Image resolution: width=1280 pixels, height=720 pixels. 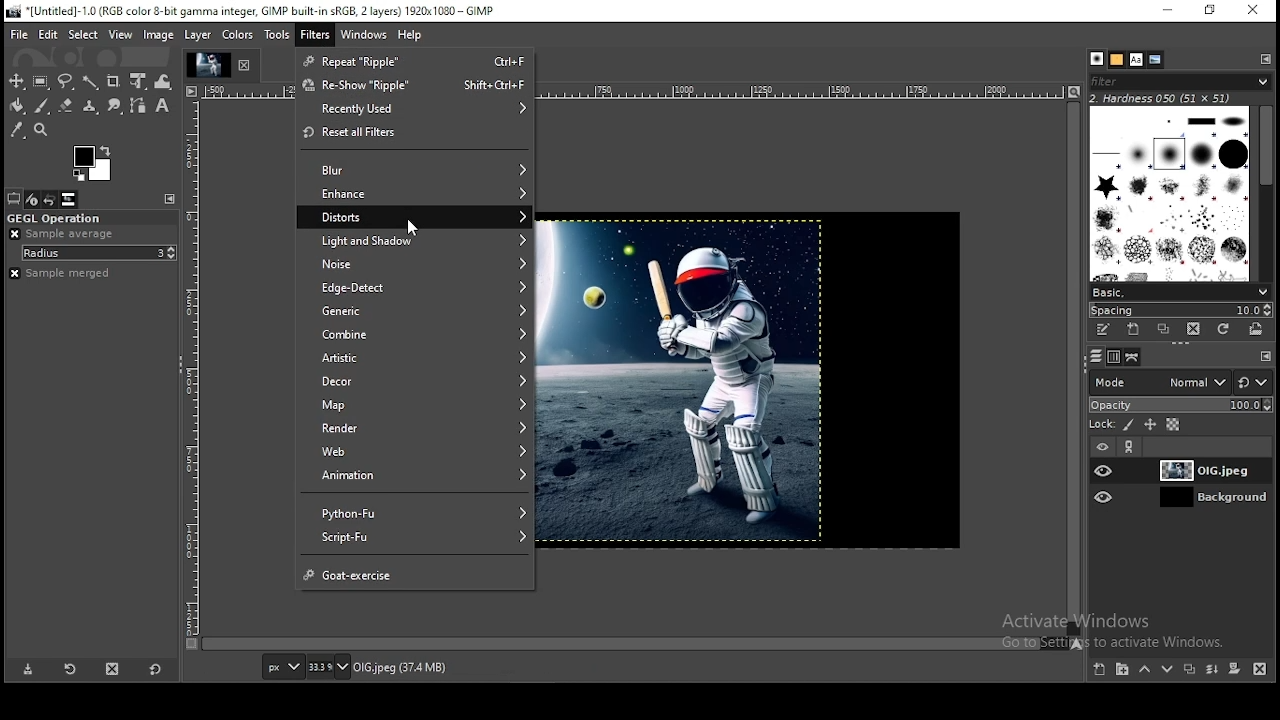 I want to click on layer, so click(x=200, y=35).